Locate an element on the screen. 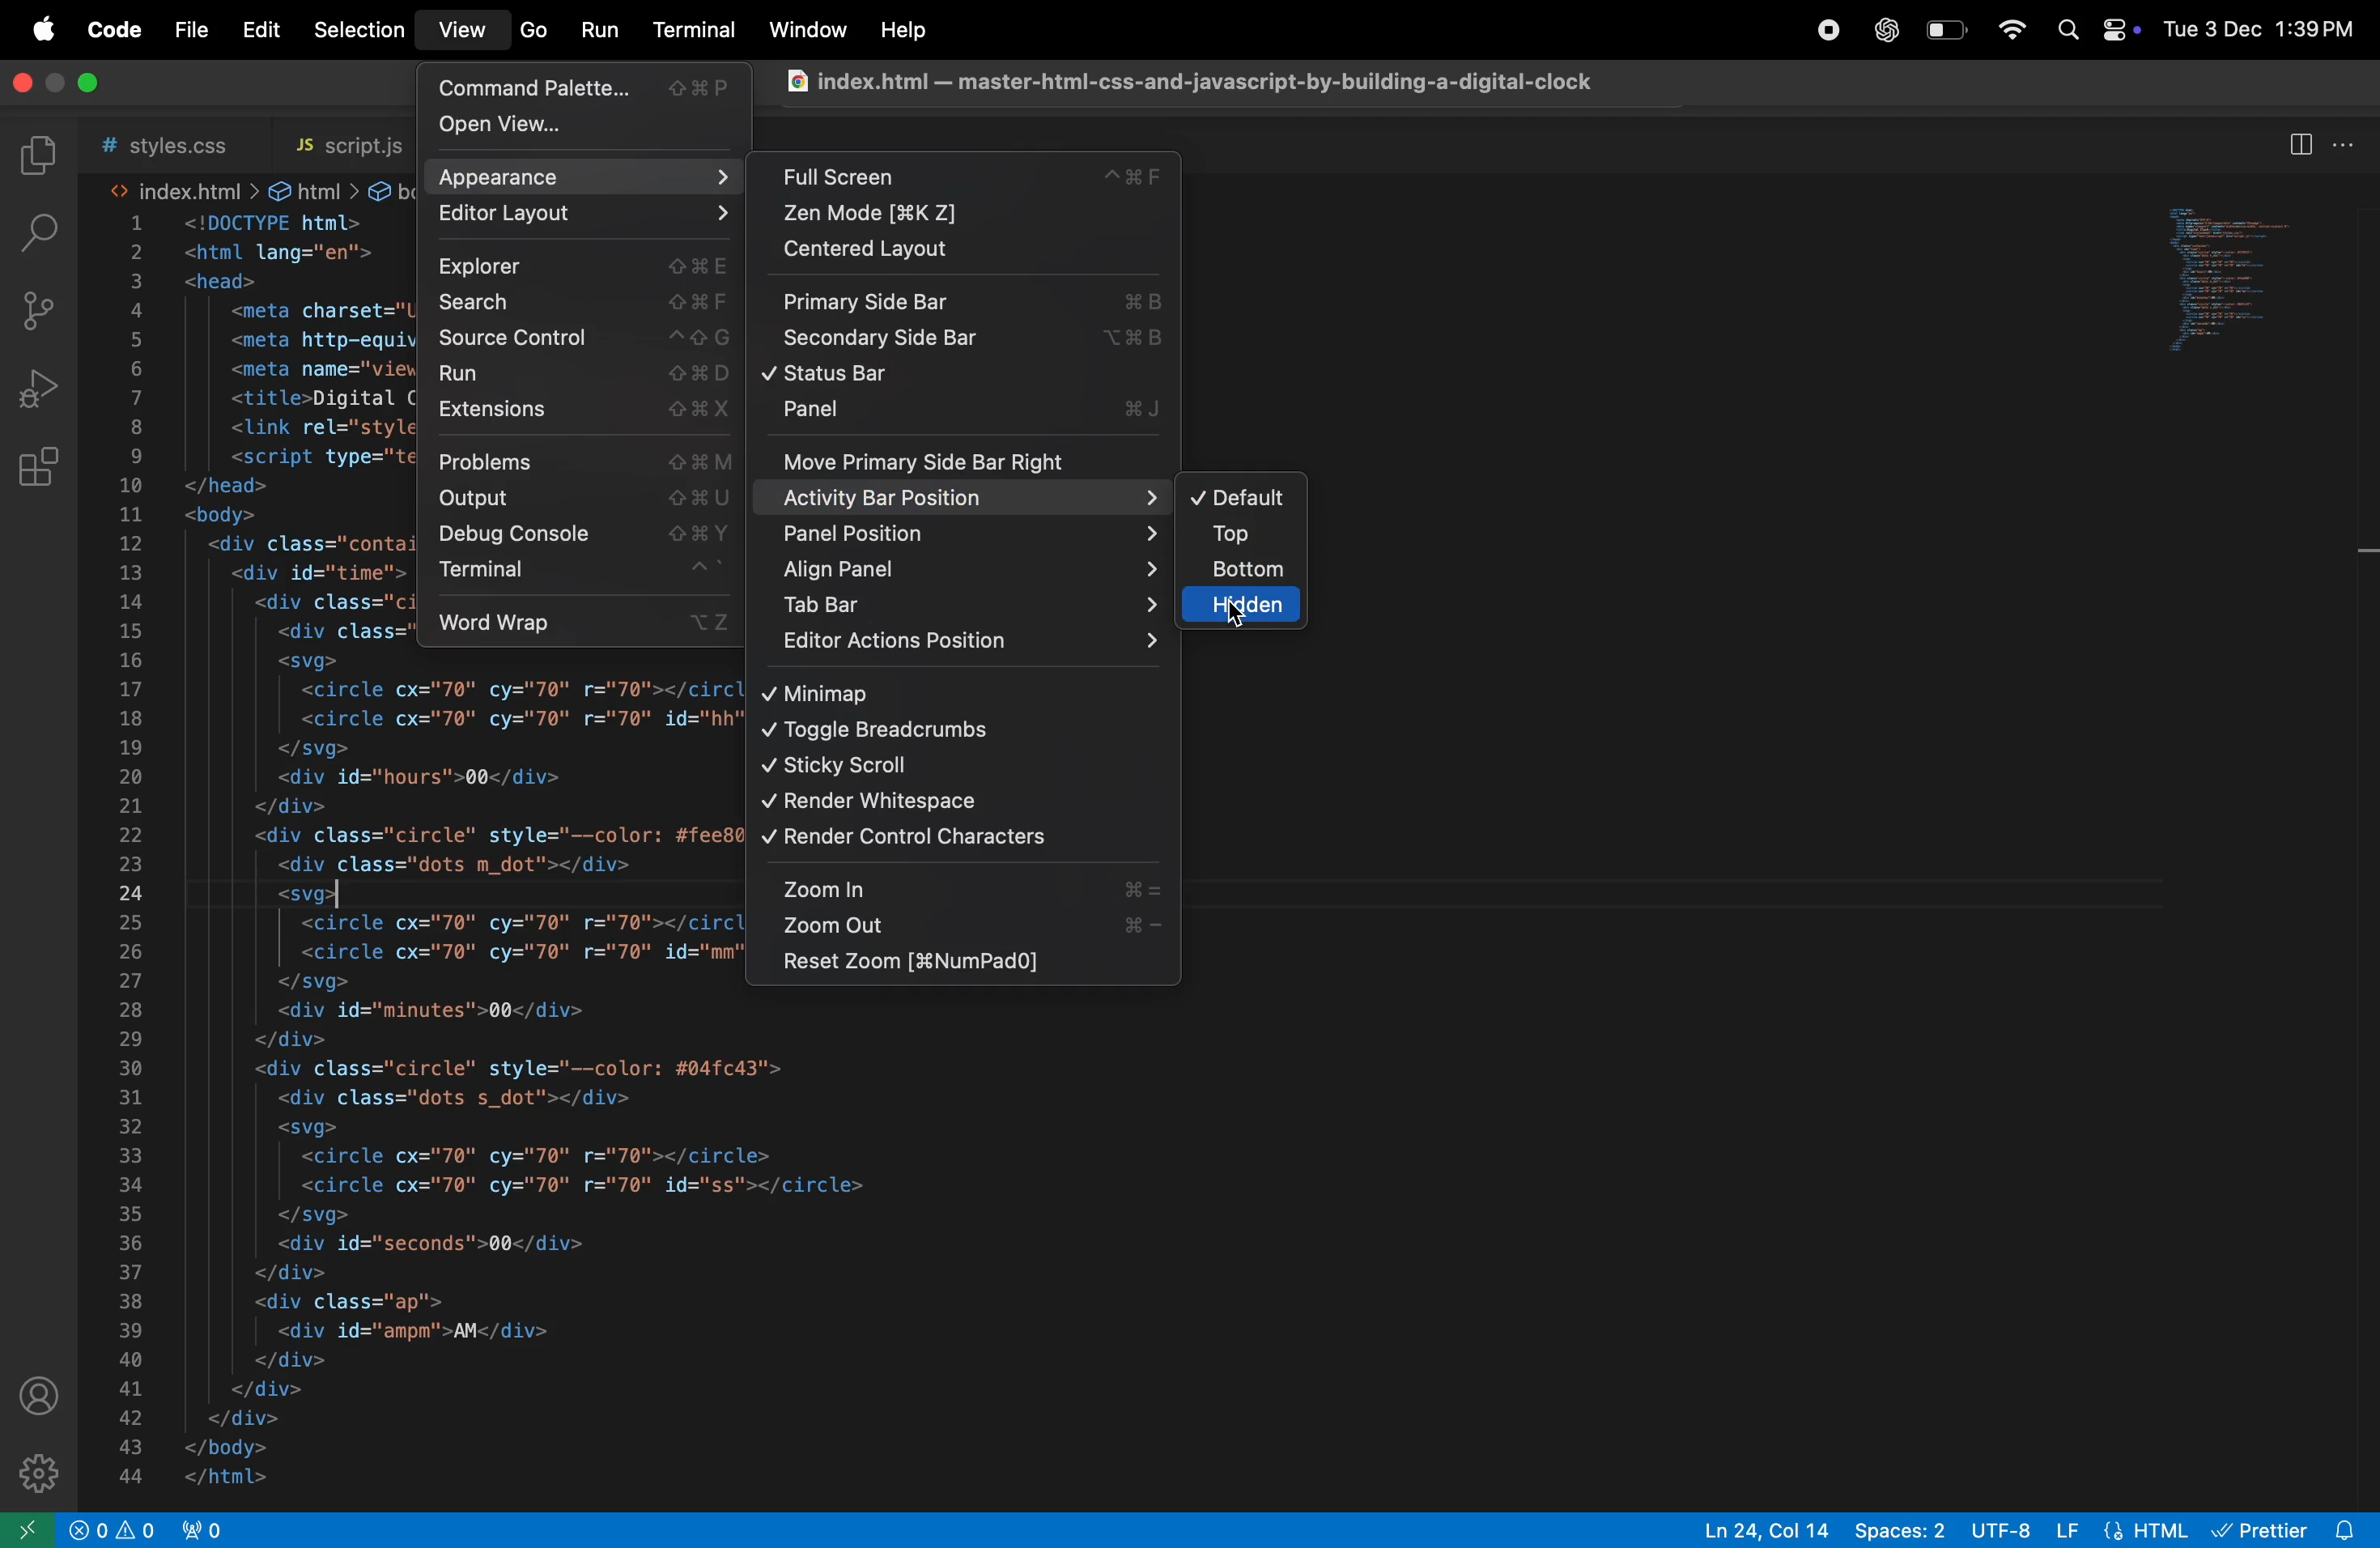  apple widgets is located at coordinates (2093, 28).